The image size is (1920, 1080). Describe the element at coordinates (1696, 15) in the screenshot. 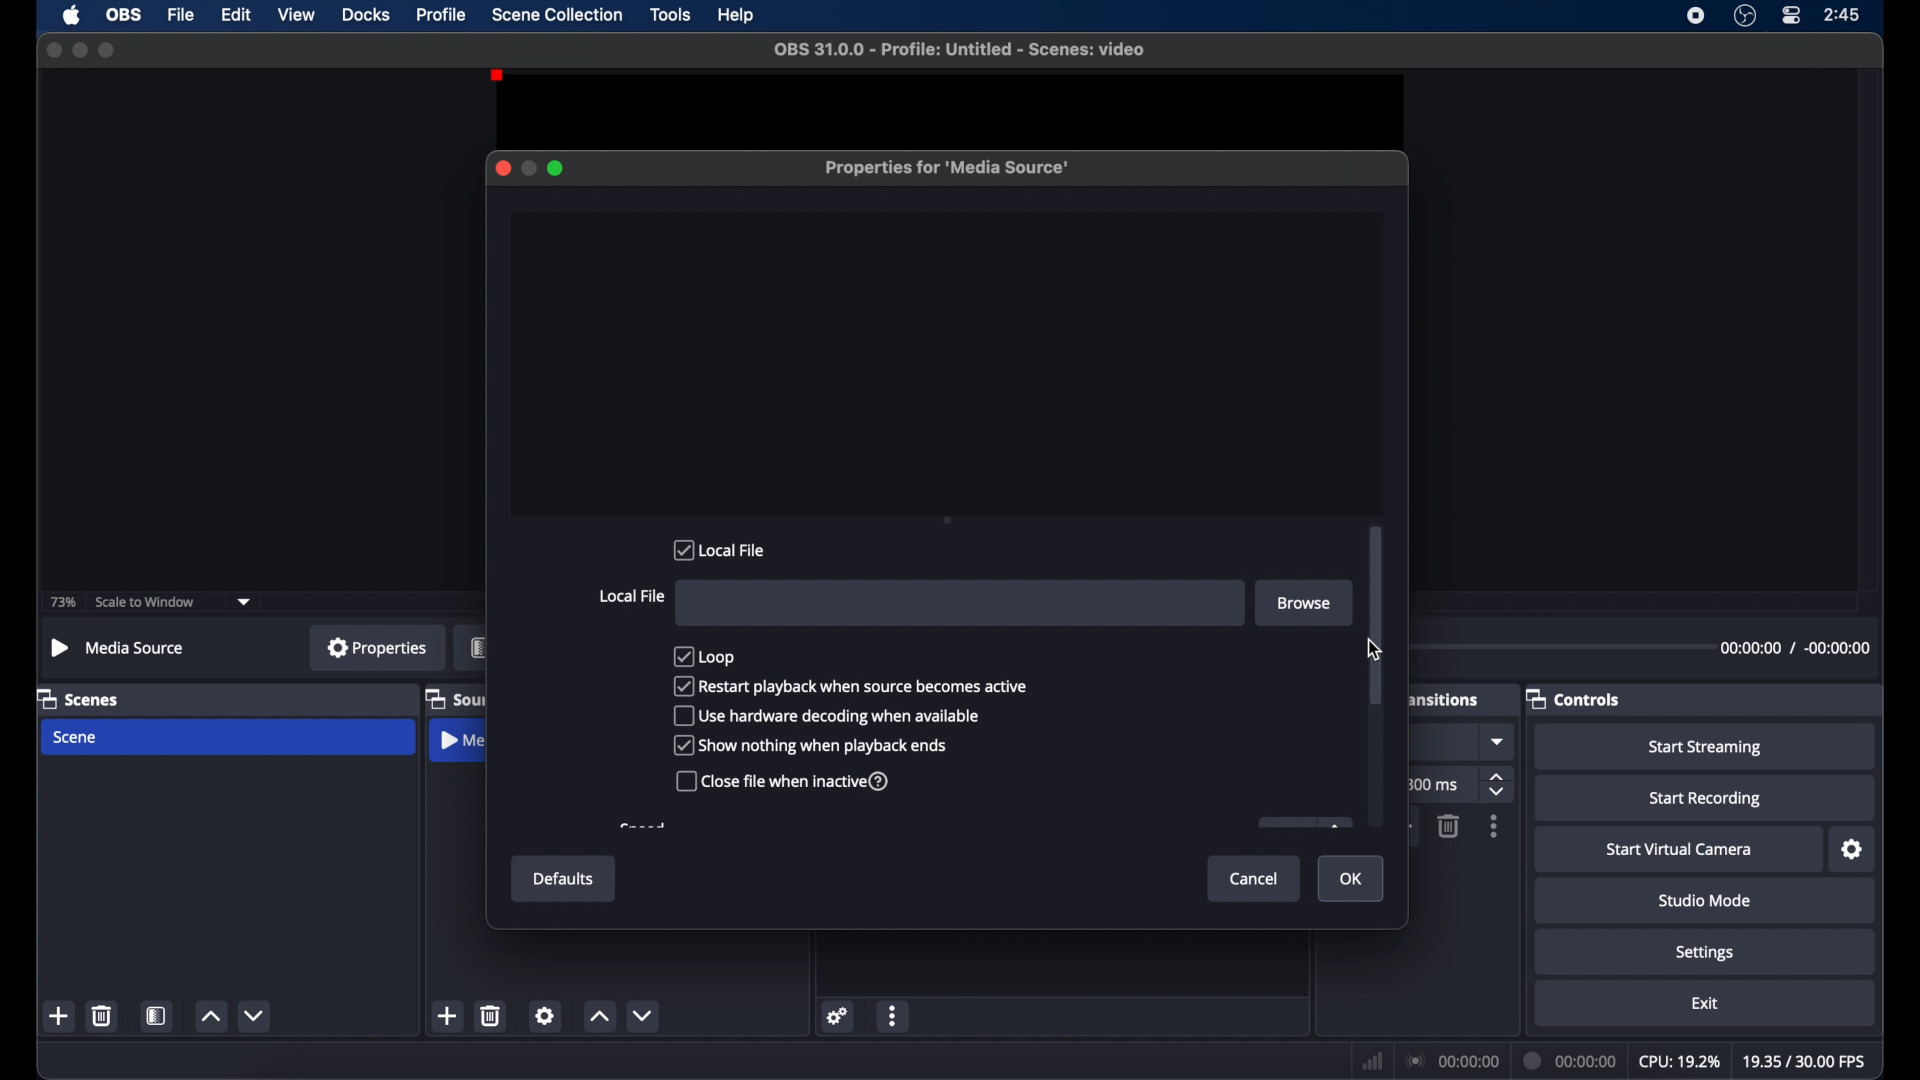

I see `screen recorder icon` at that location.